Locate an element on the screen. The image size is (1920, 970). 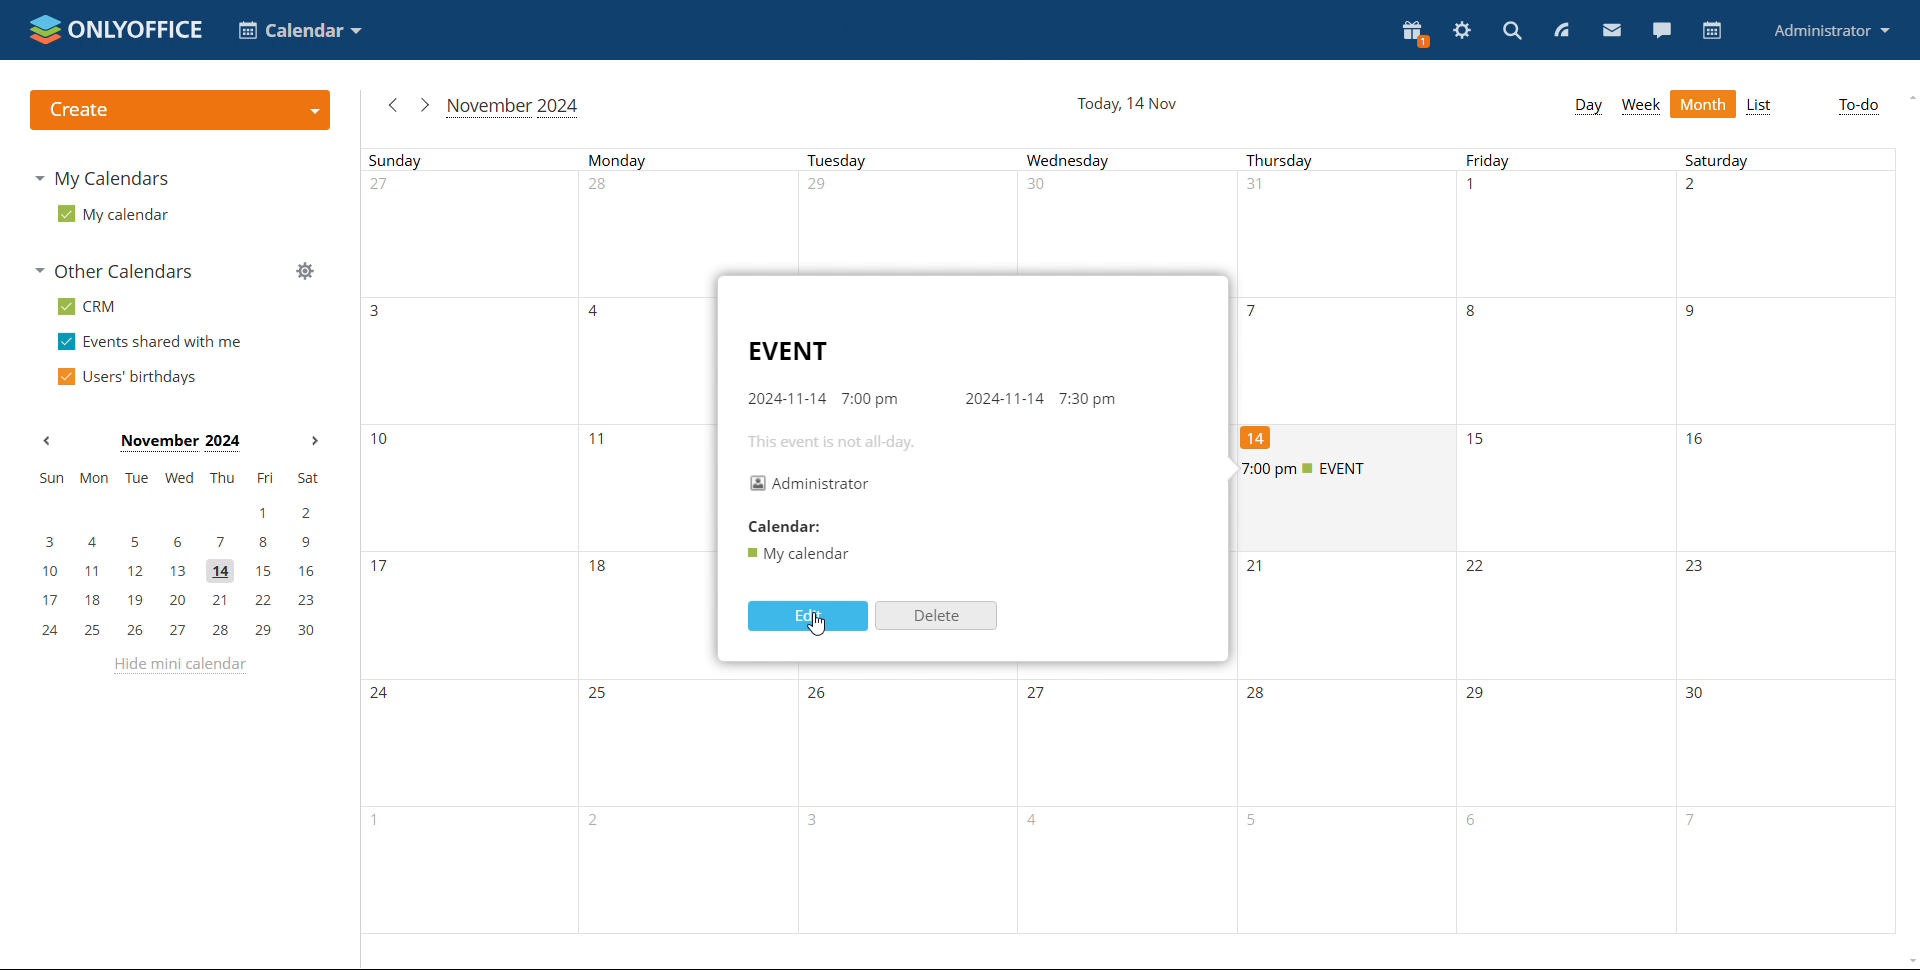
number is located at coordinates (389, 188).